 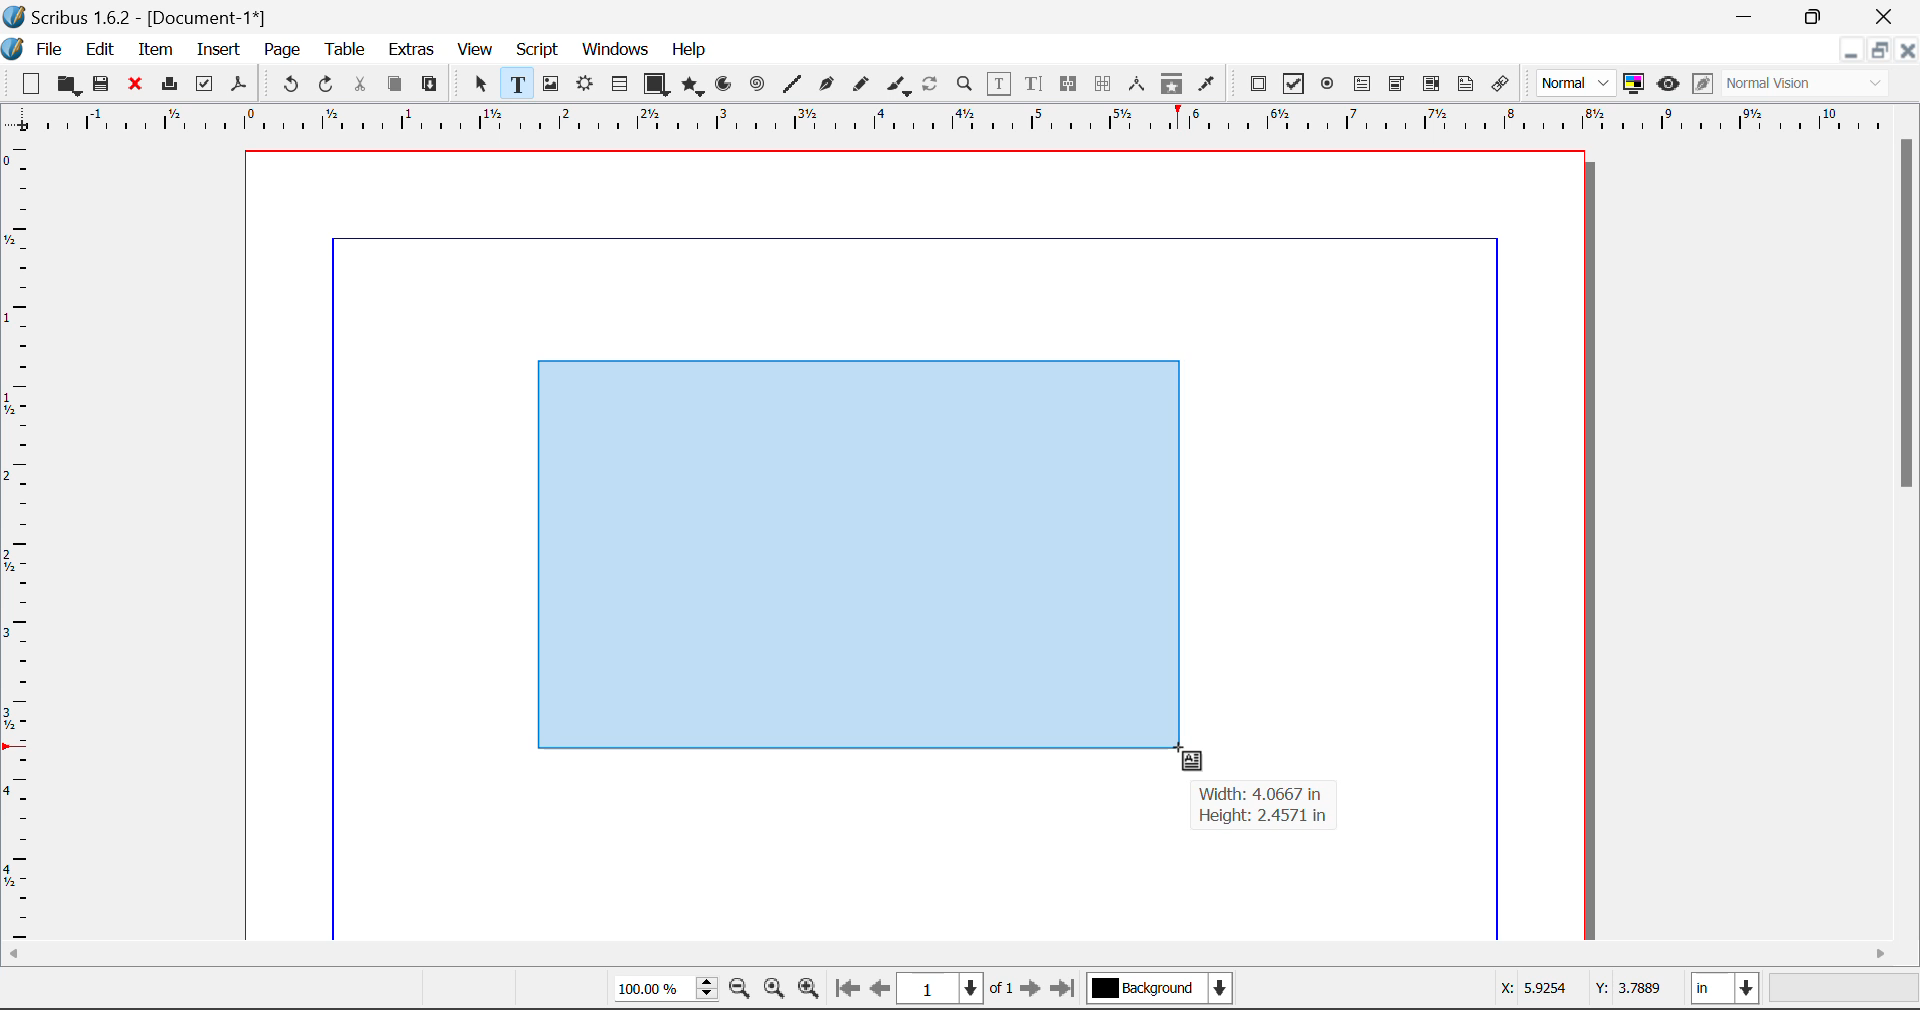 What do you see at coordinates (538, 52) in the screenshot?
I see `Script` at bounding box center [538, 52].